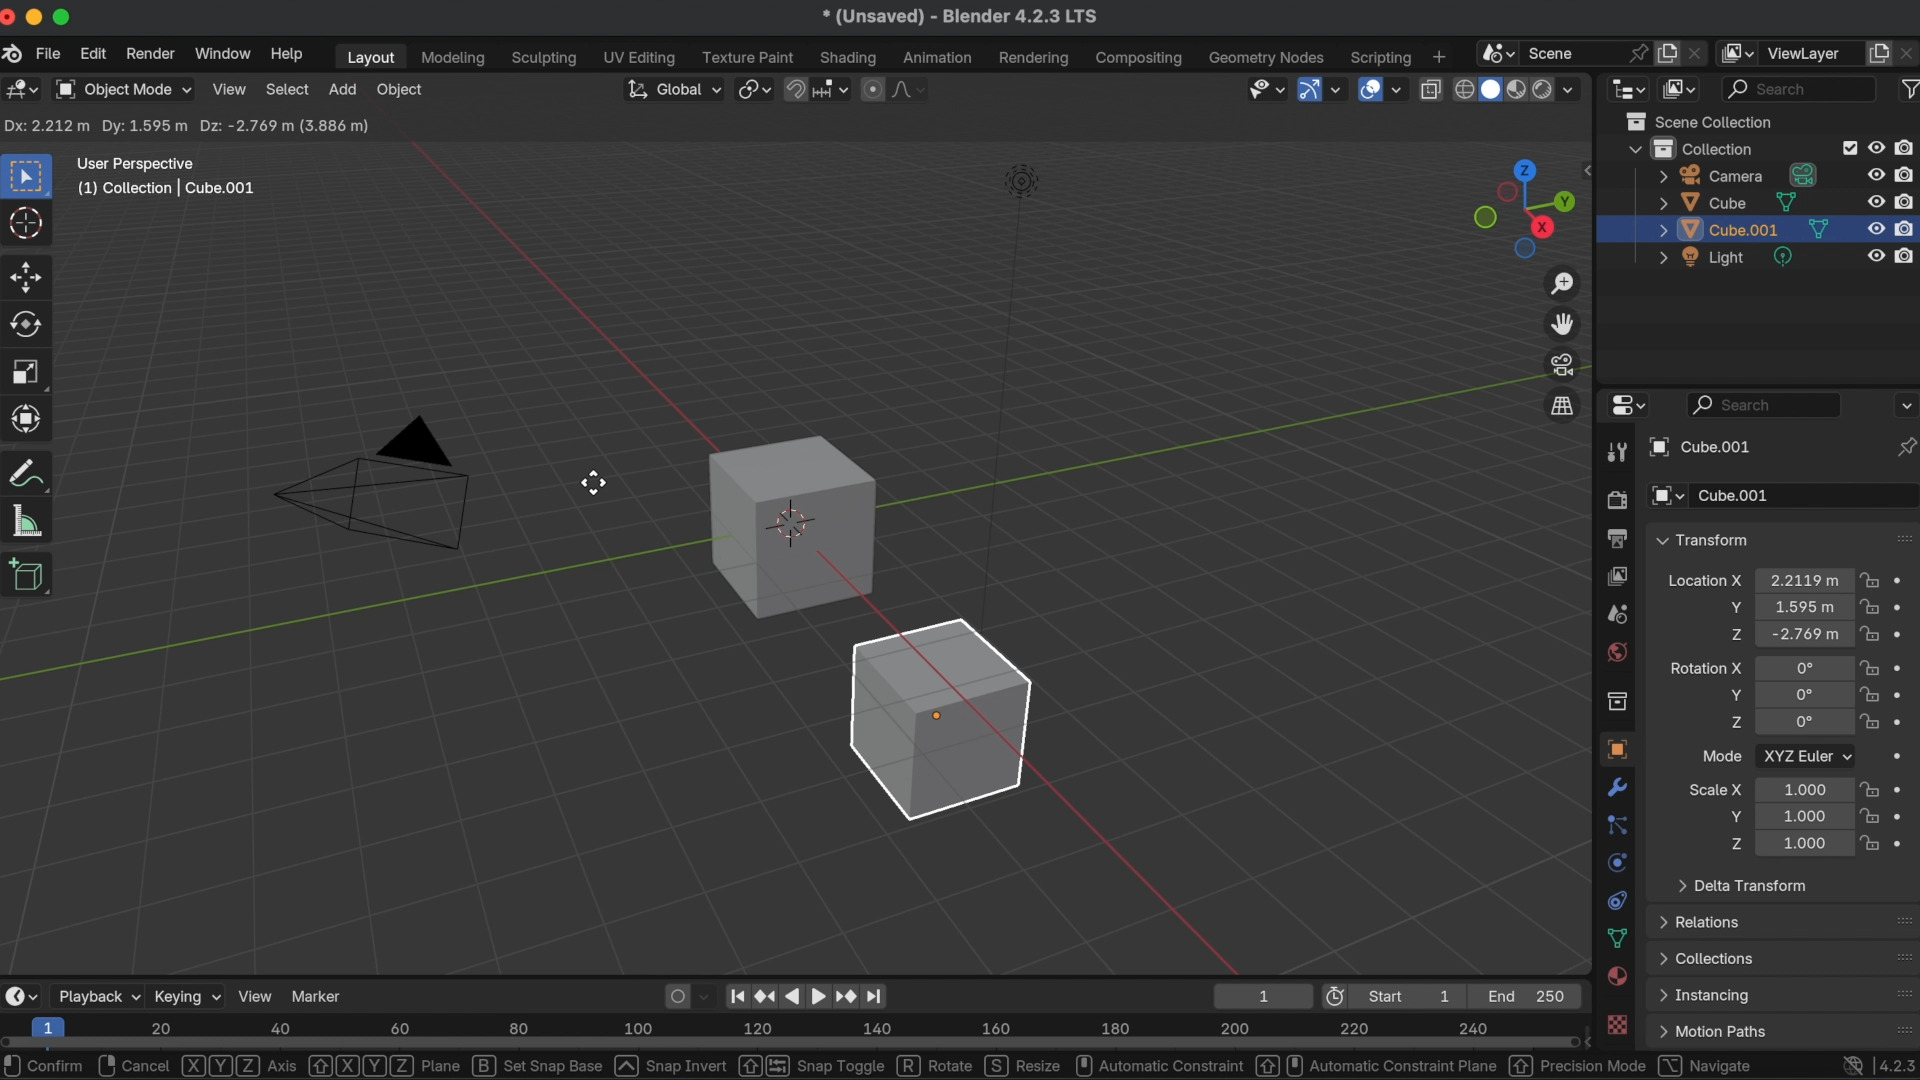 The height and width of the screenshot is (1080, 1920). What do you see at coordinates (97, 996) in the screenshot?
I see `playback` at bounding box center [97, 996].